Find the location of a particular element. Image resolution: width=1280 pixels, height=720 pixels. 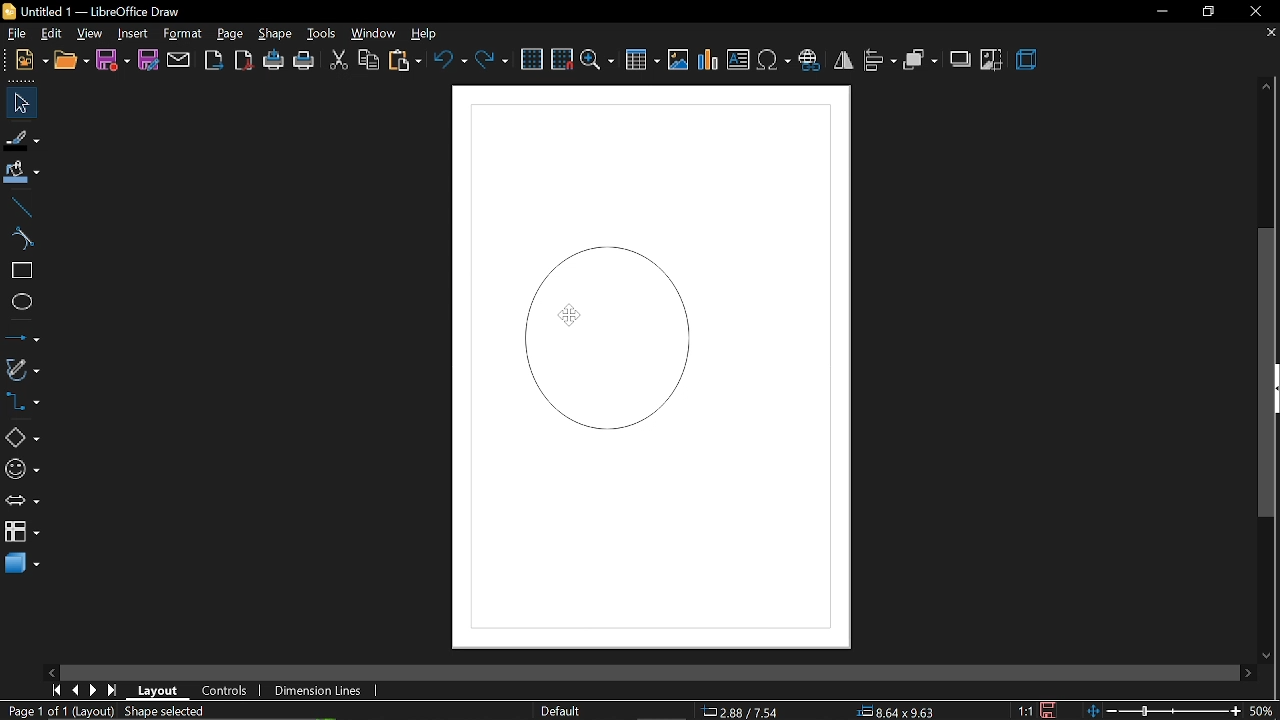

tools is located at coordinates (322, 34).